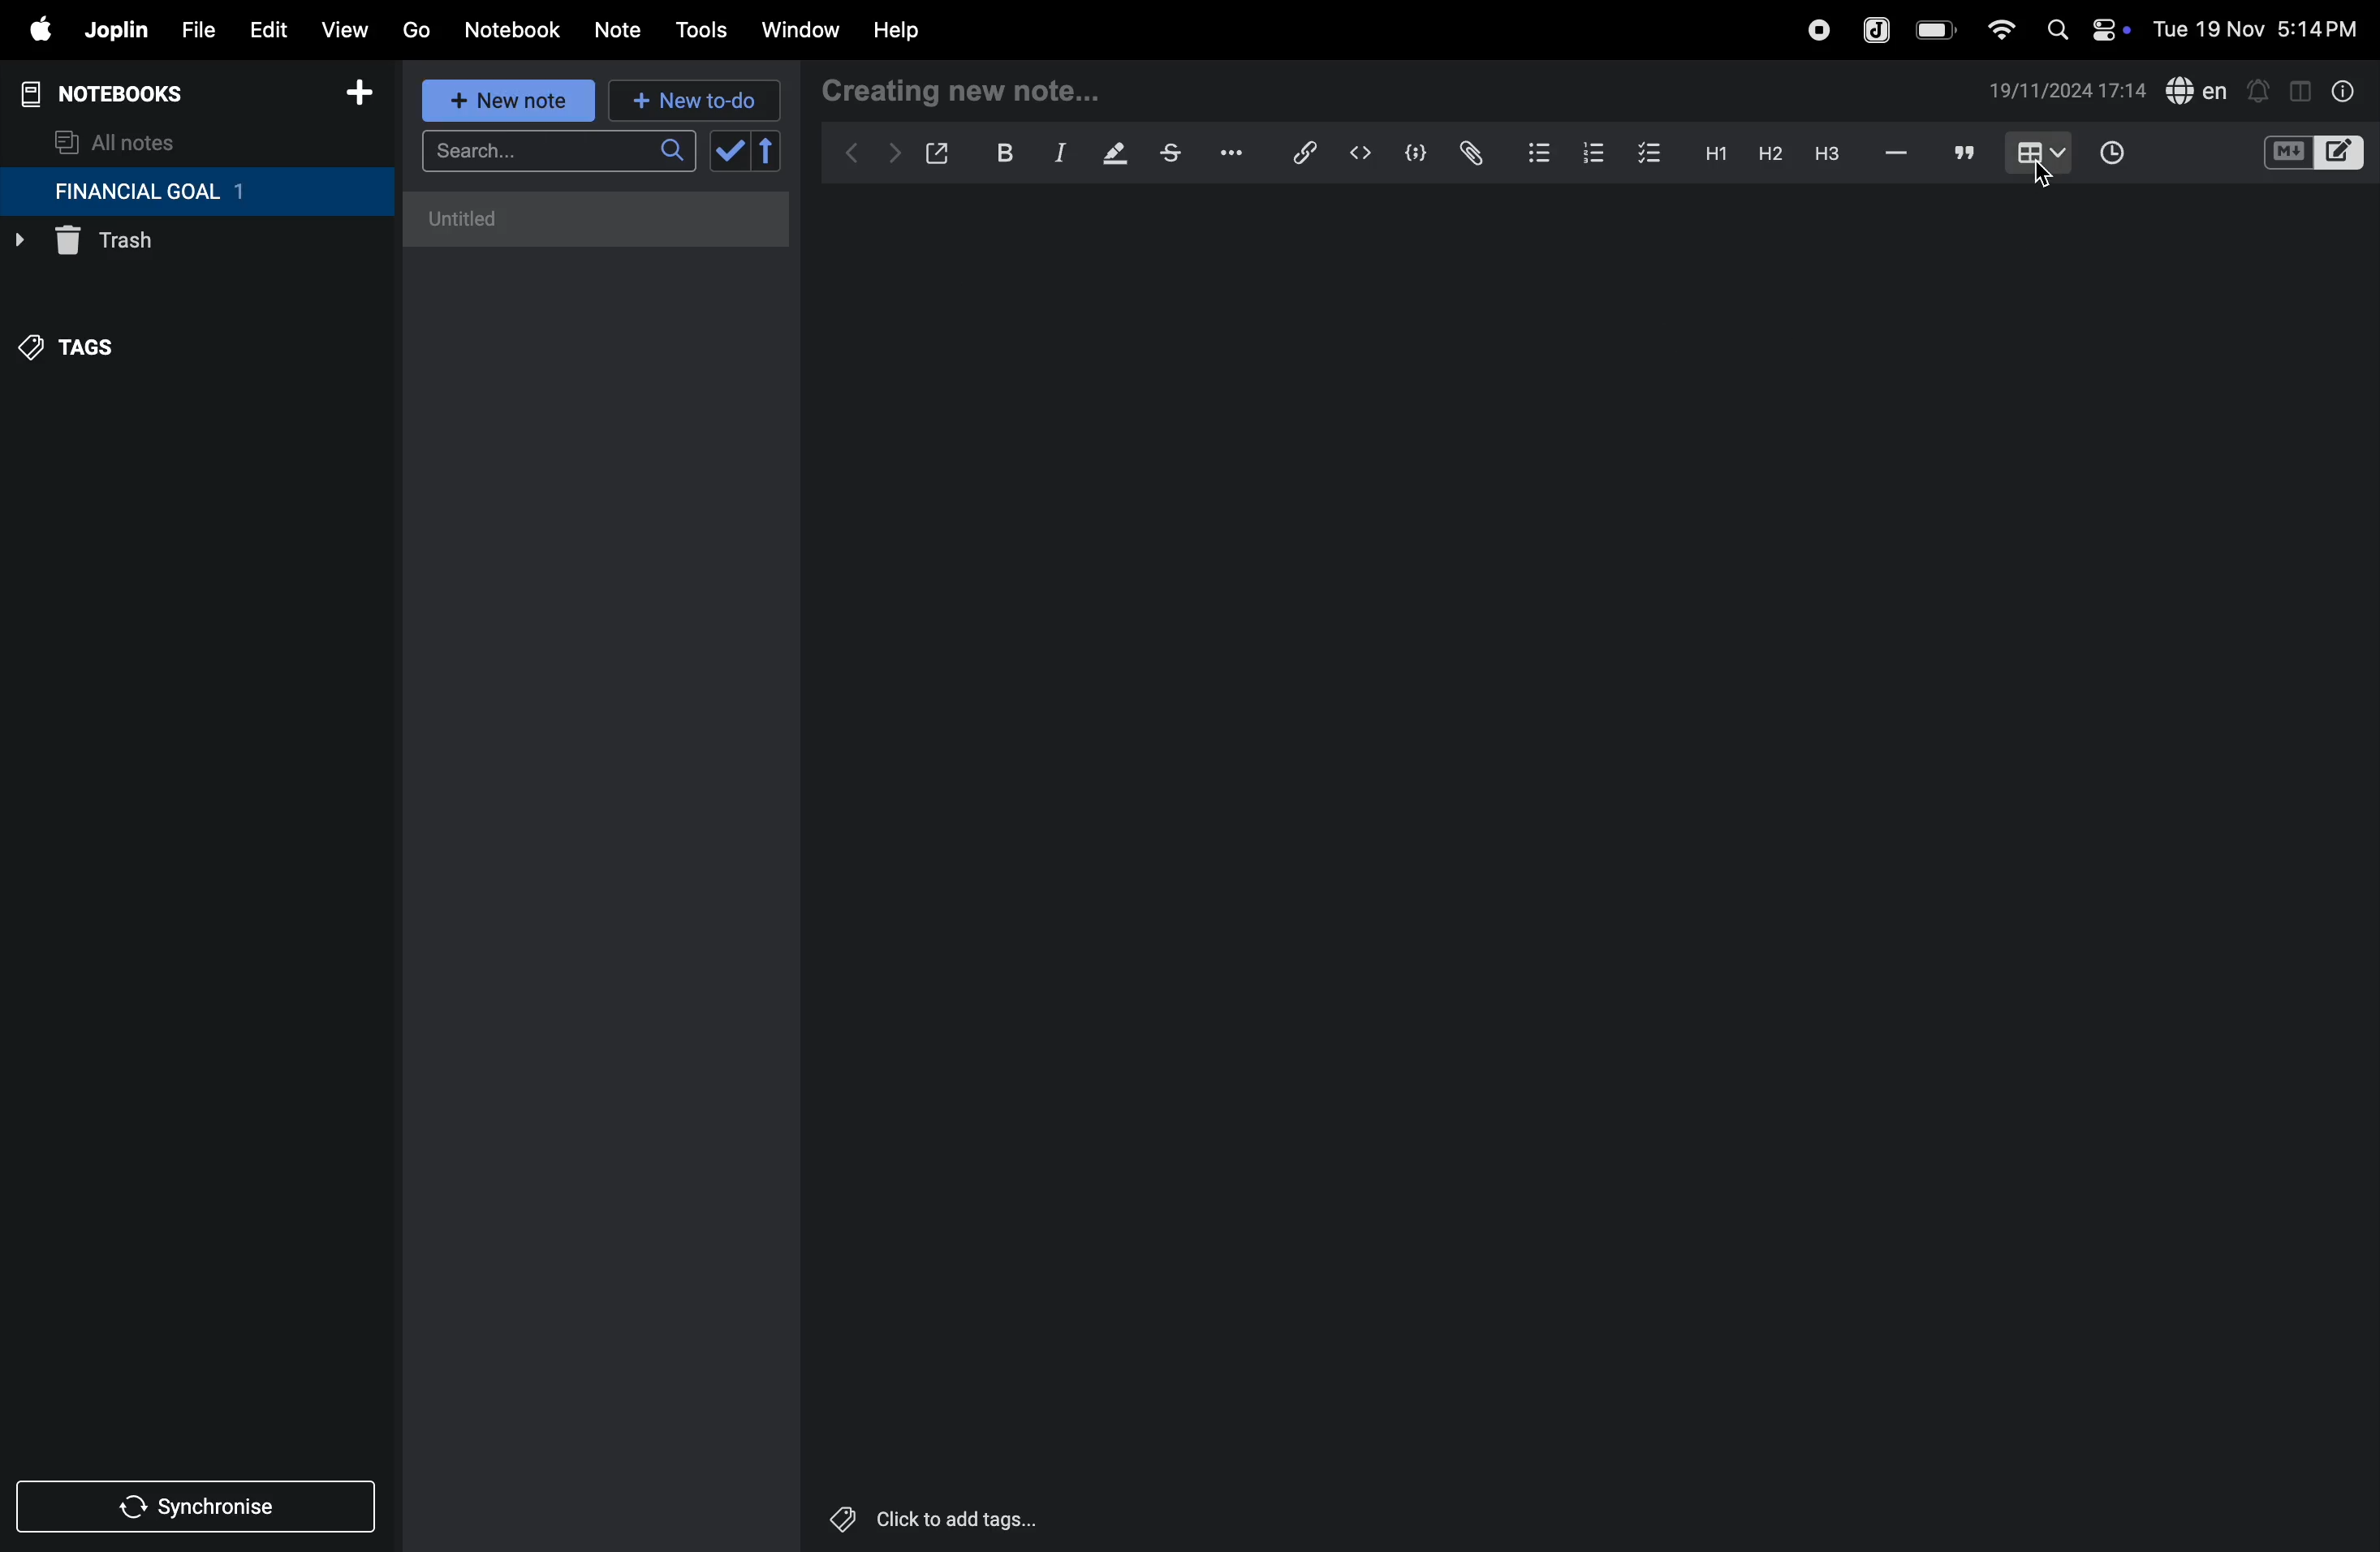 This screenshot has height=1552, width=2380. Describe the element at coordinates (1817, 30) in the screenshot. I see `record` at that location.